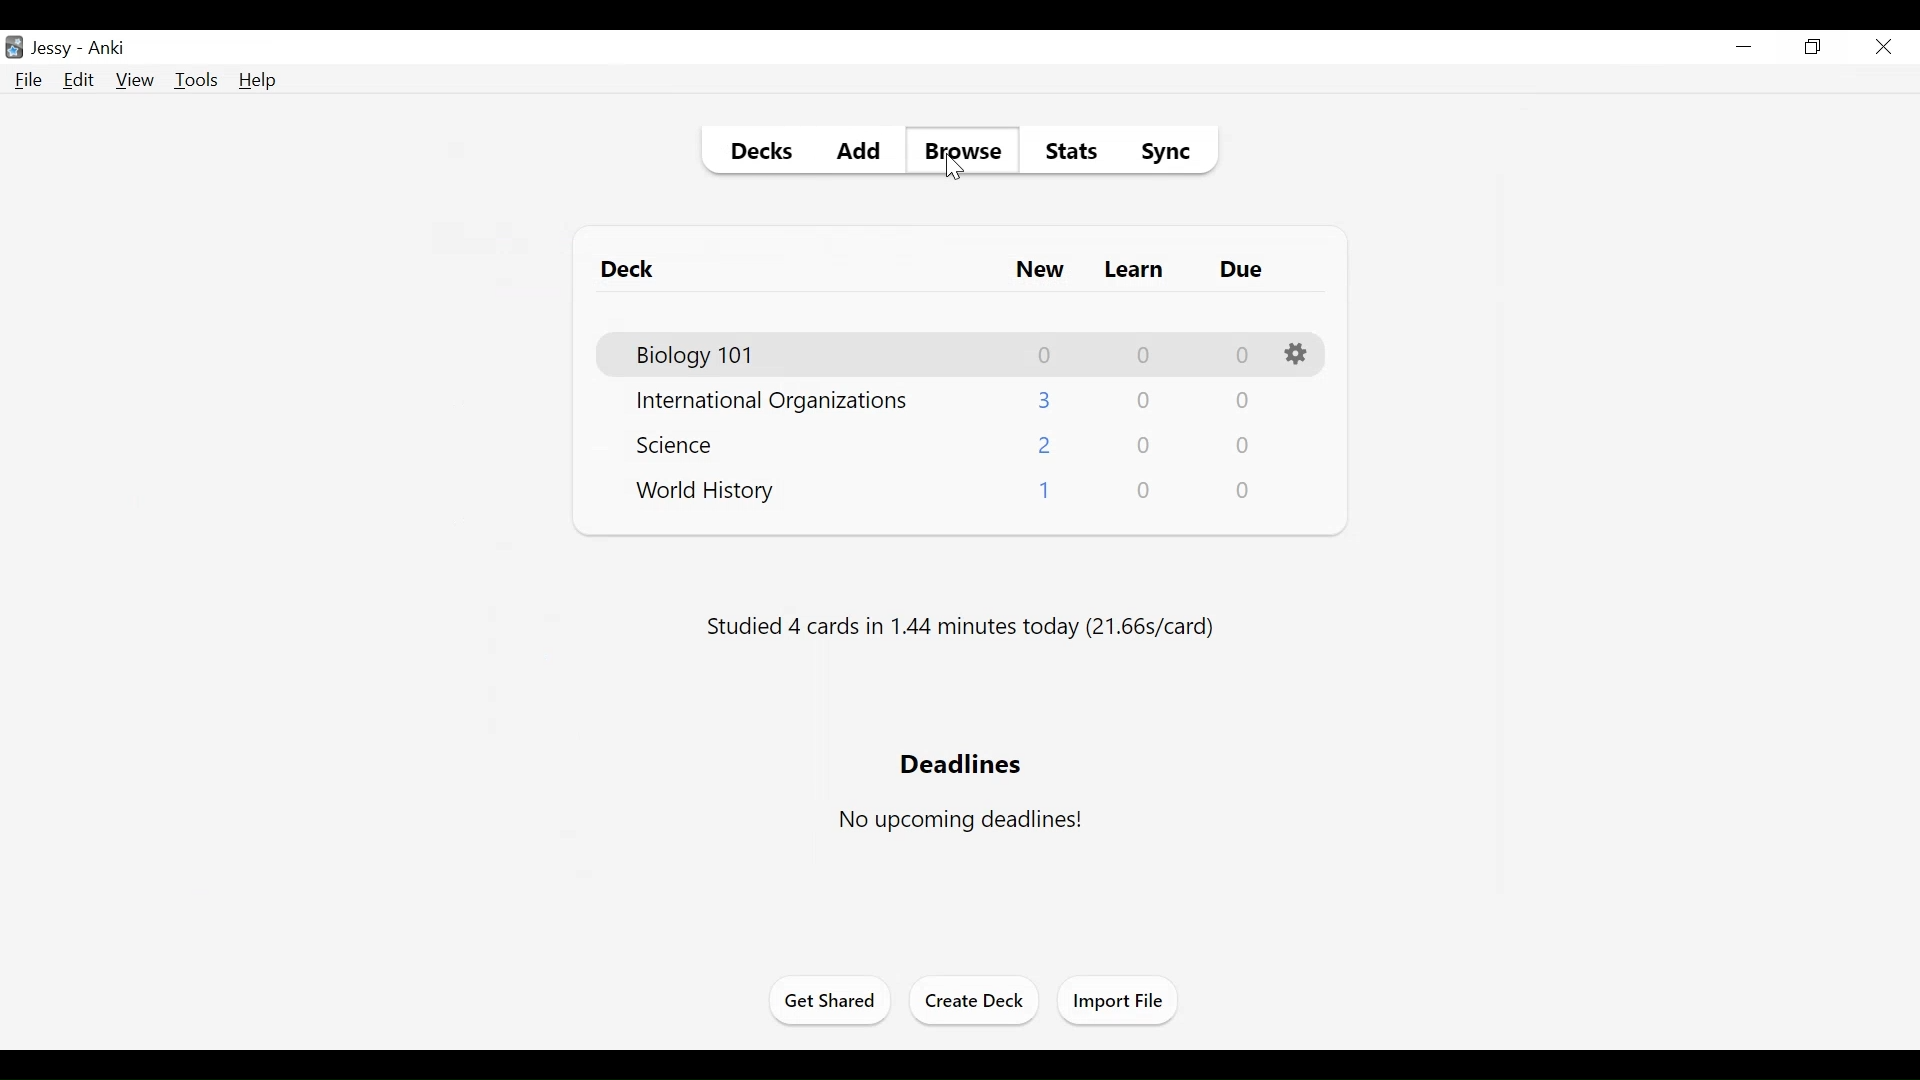  Describe the element at coordinates (706, 356) in the screenshot. I see `Deck Name Count` at that location.